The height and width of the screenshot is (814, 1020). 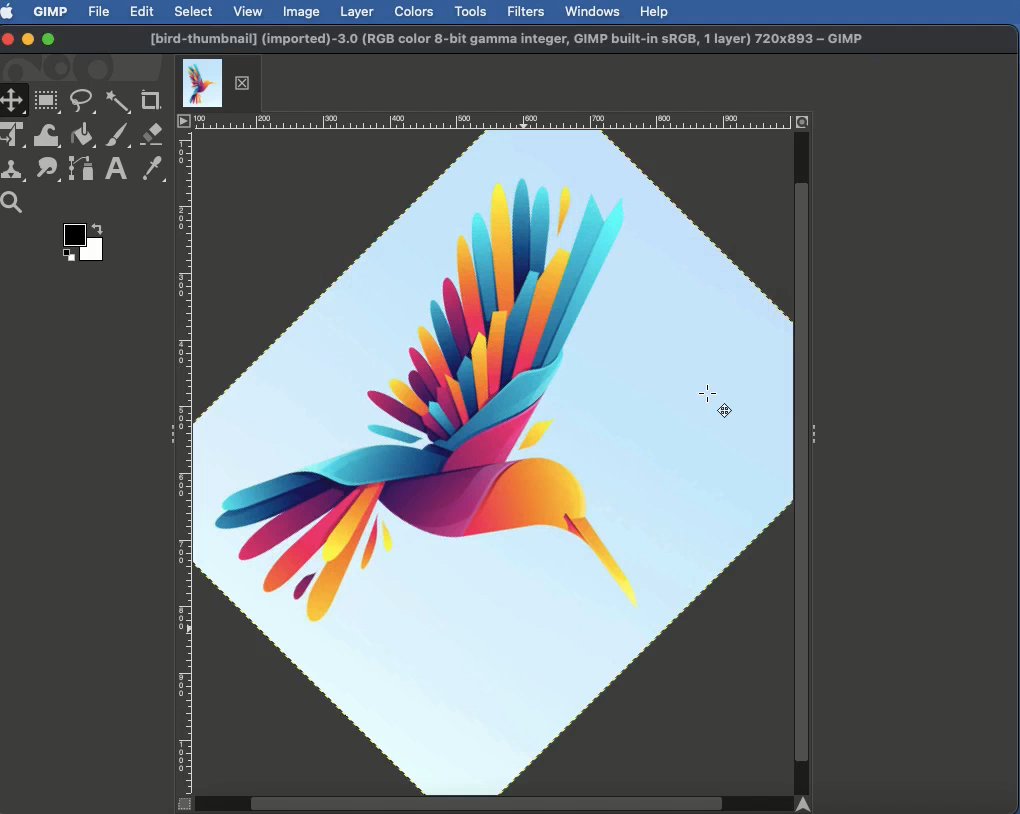 I want to click on Tools, so click(x=470, y=12).